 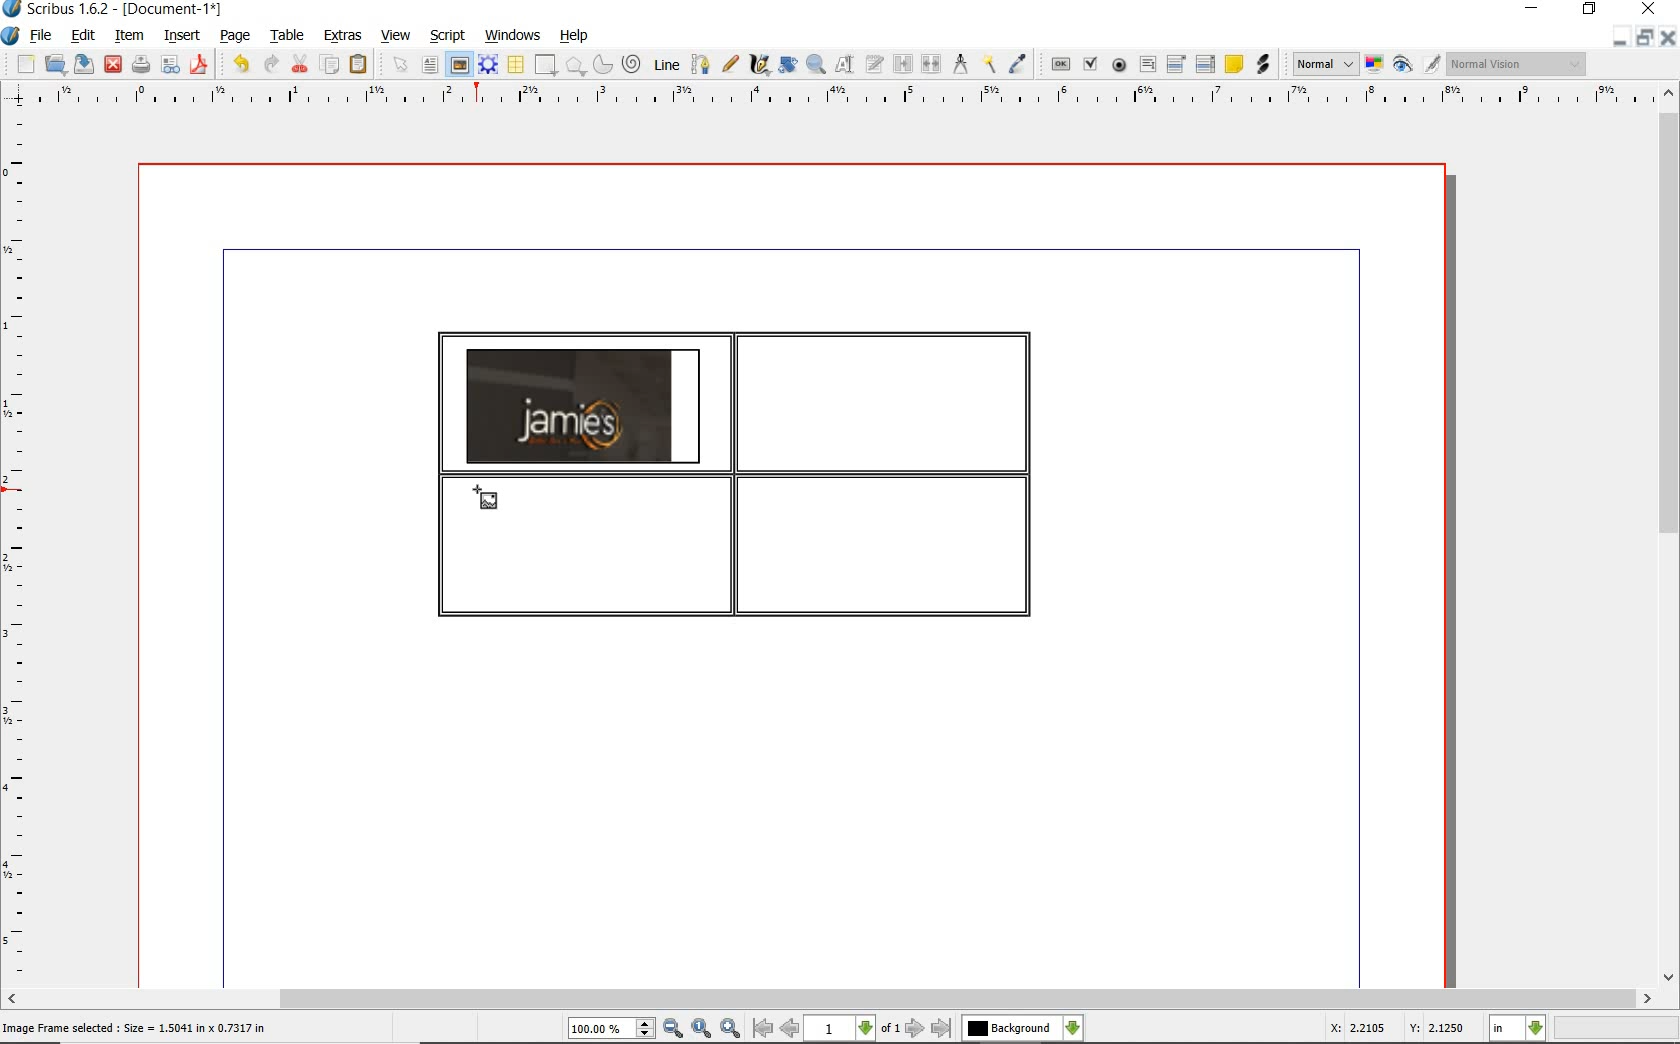 What do you see at coordinates (904, 64) in the screenshot?
I see `link text frames` at bounding box center [904, 64].